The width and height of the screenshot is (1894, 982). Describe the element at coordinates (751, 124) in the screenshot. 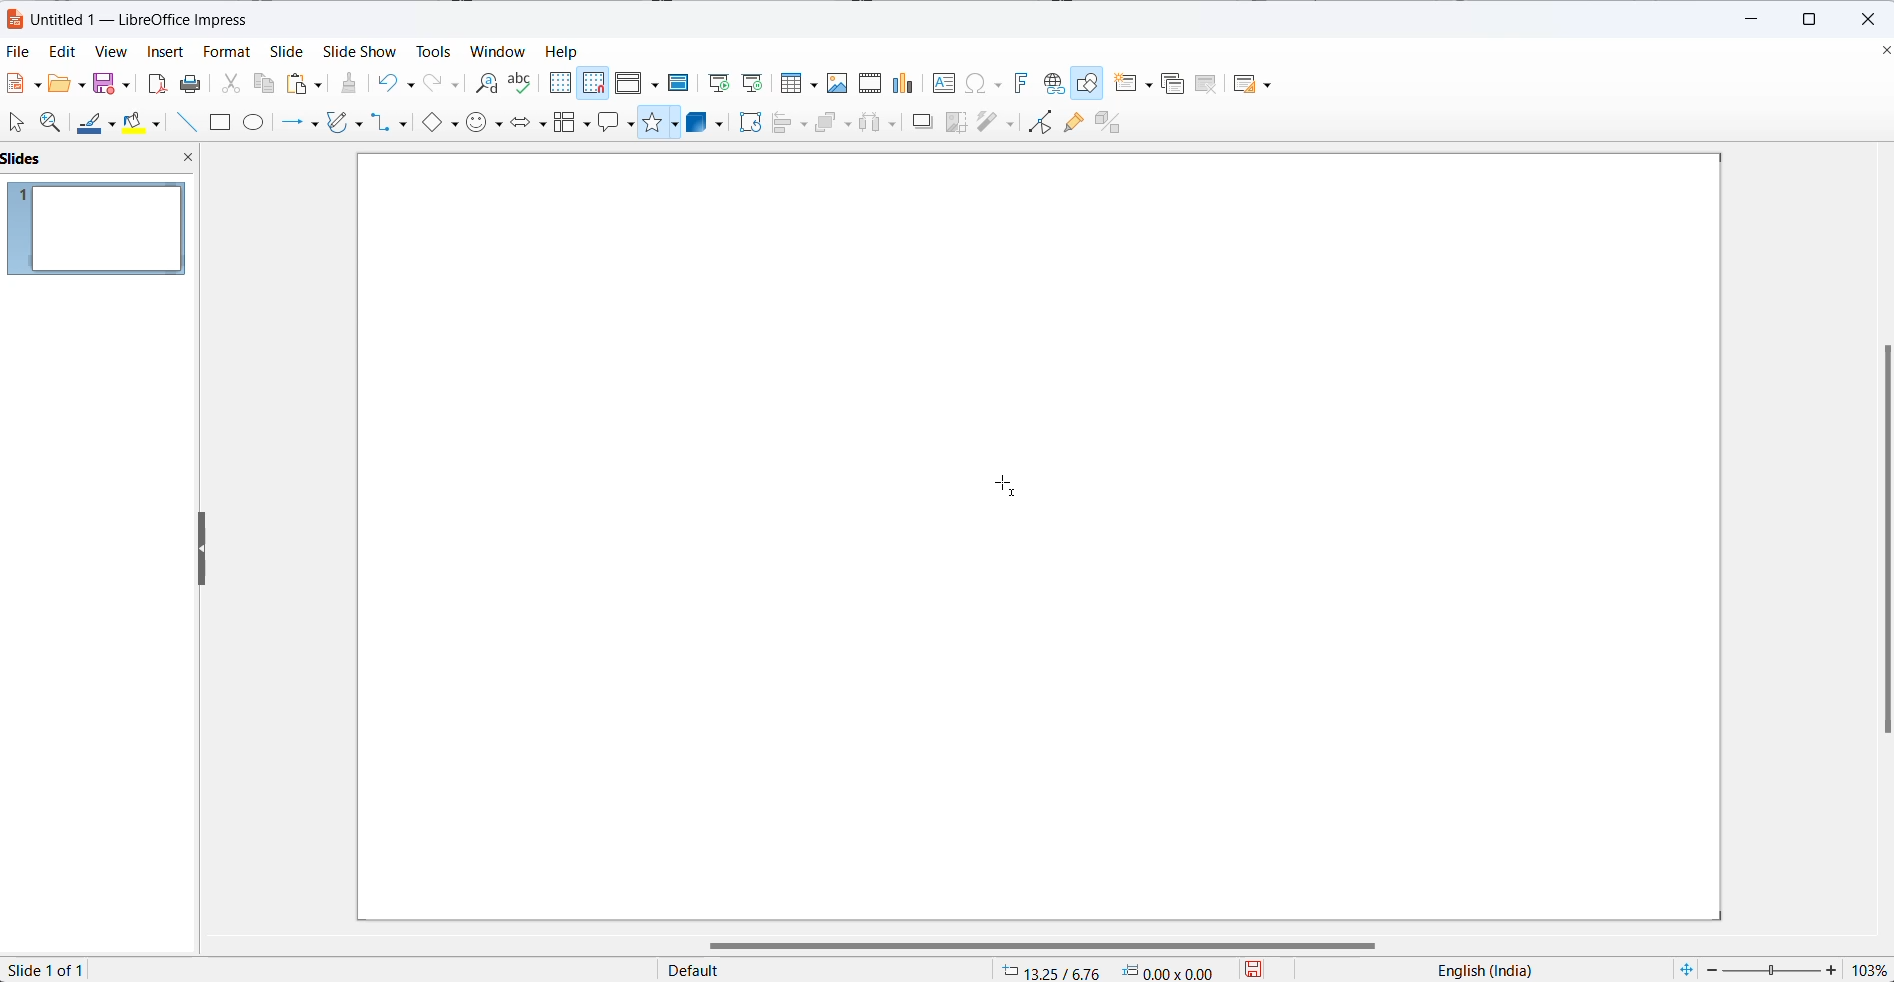

I see `rotate` at that location.